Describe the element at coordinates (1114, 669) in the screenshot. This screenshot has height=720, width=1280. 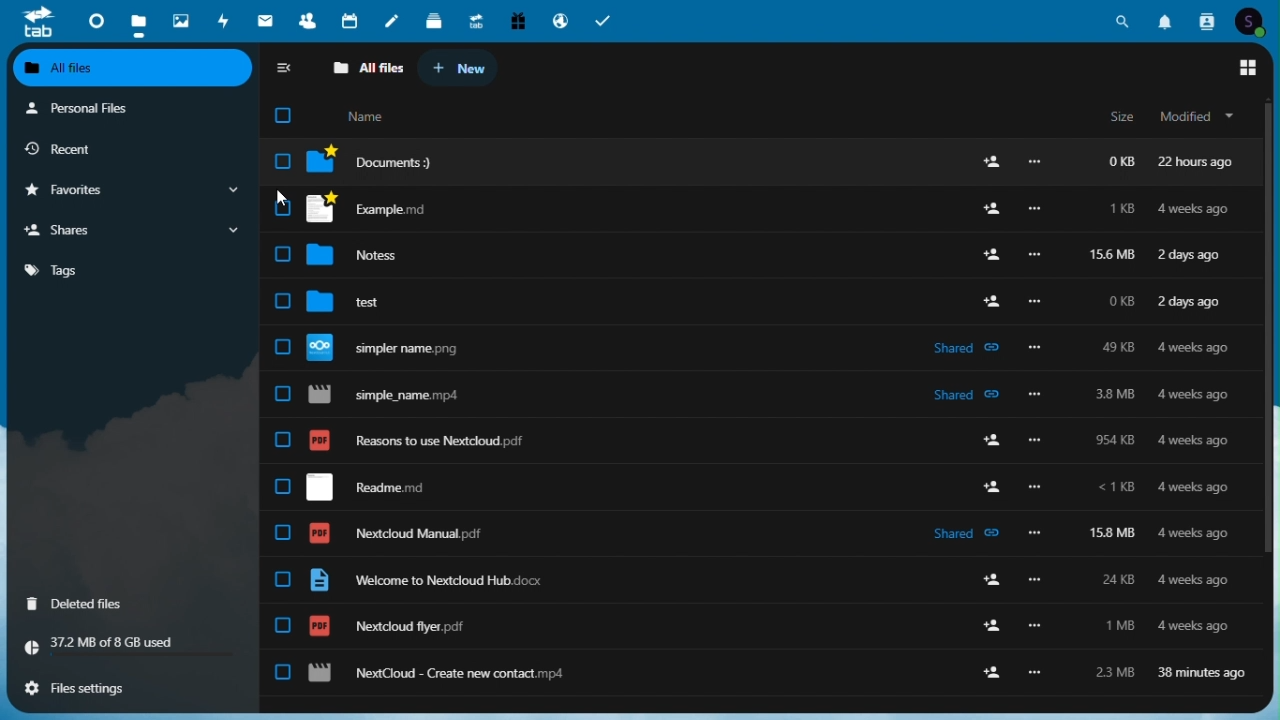
I see `23mb` at that location.